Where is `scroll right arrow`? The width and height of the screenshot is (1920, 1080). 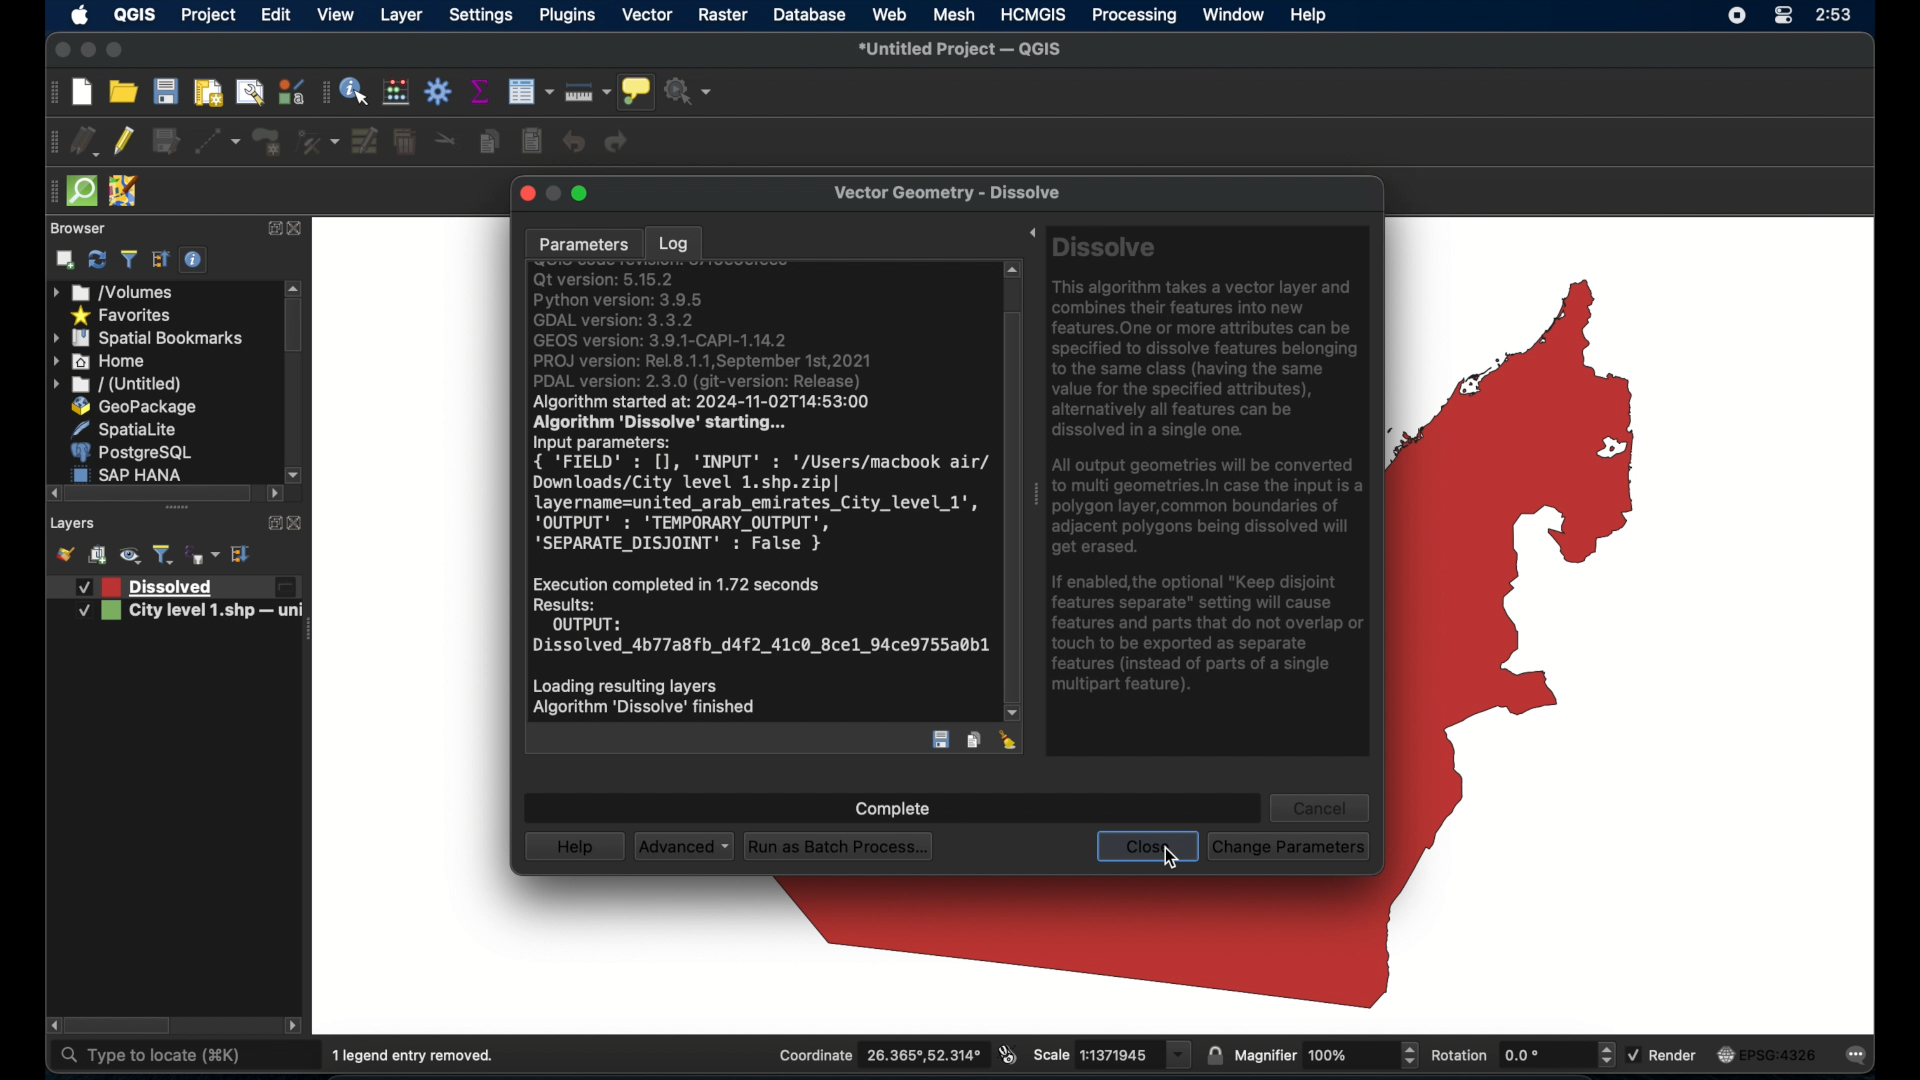 scroll right arrow is located at coordinates (51, 1026).